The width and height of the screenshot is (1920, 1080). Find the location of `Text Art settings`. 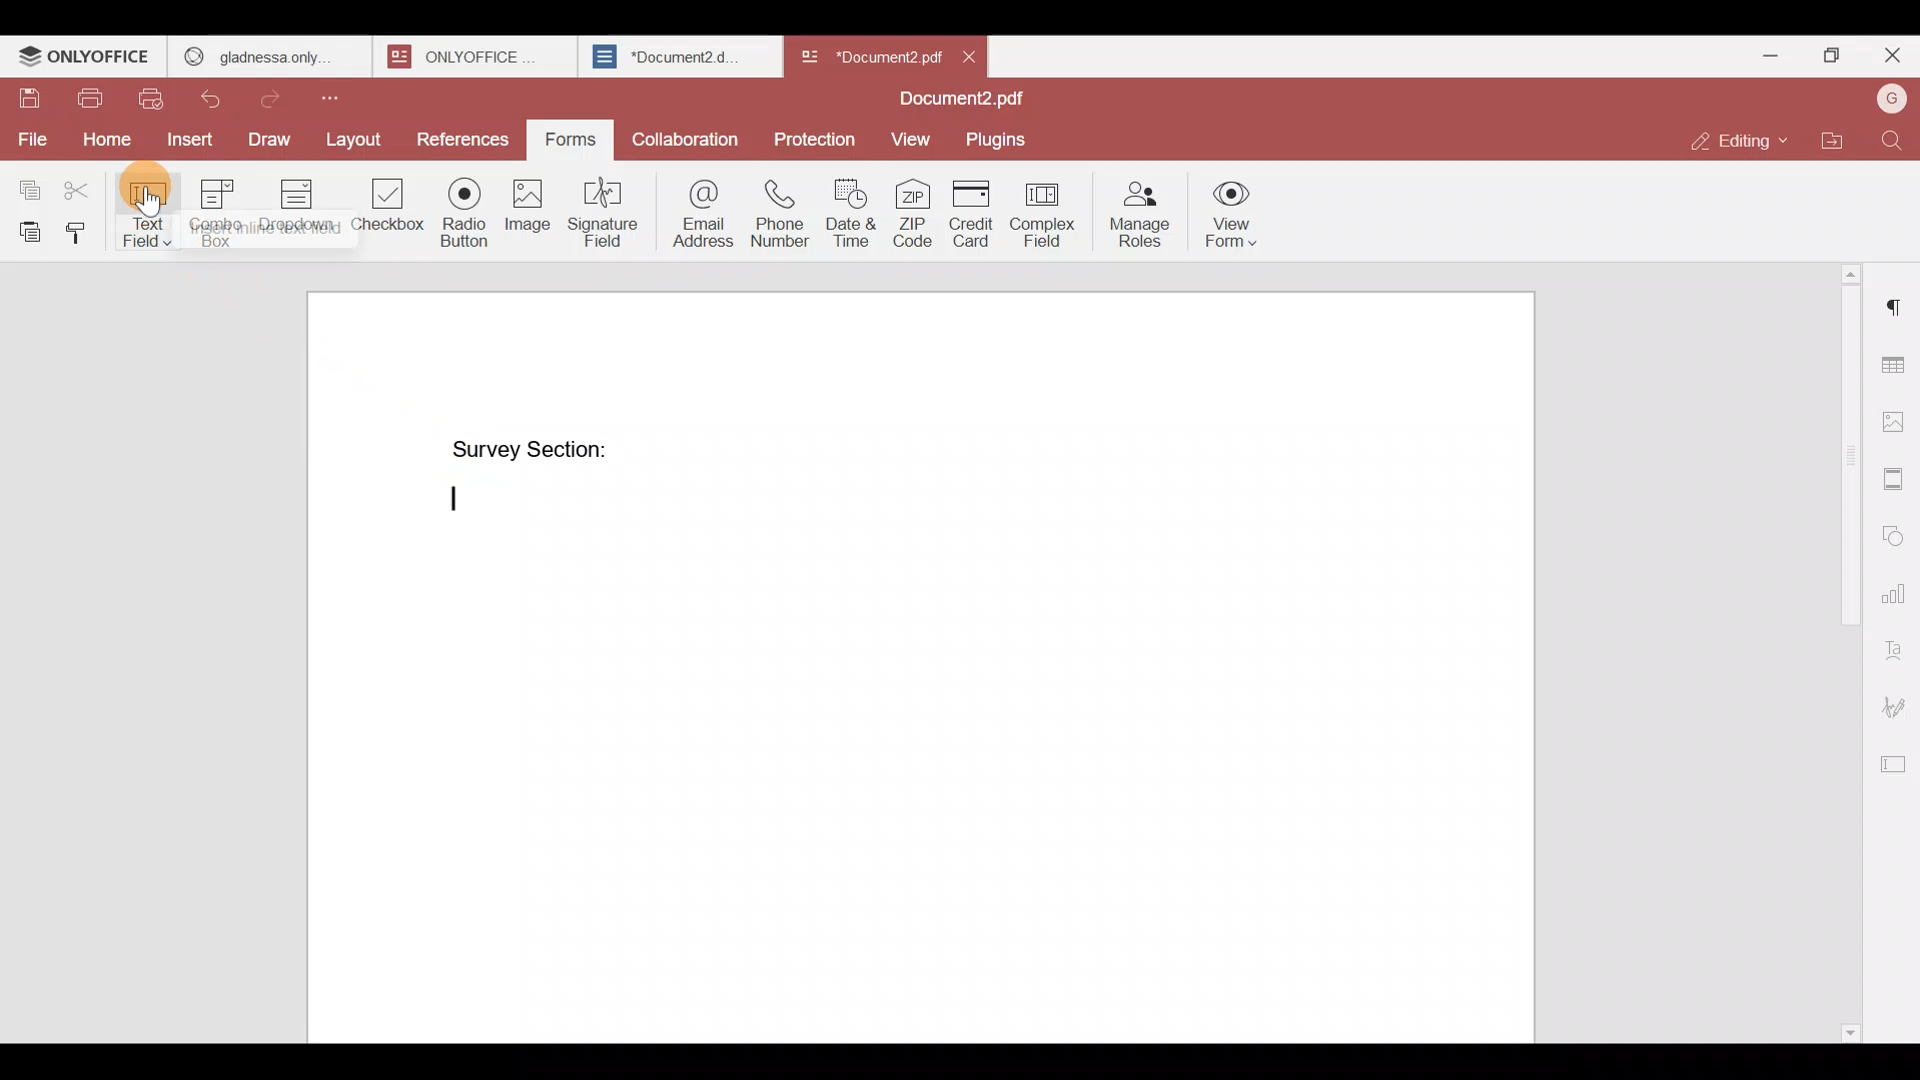

Text Art settings is located at coordinates (1897, 647).